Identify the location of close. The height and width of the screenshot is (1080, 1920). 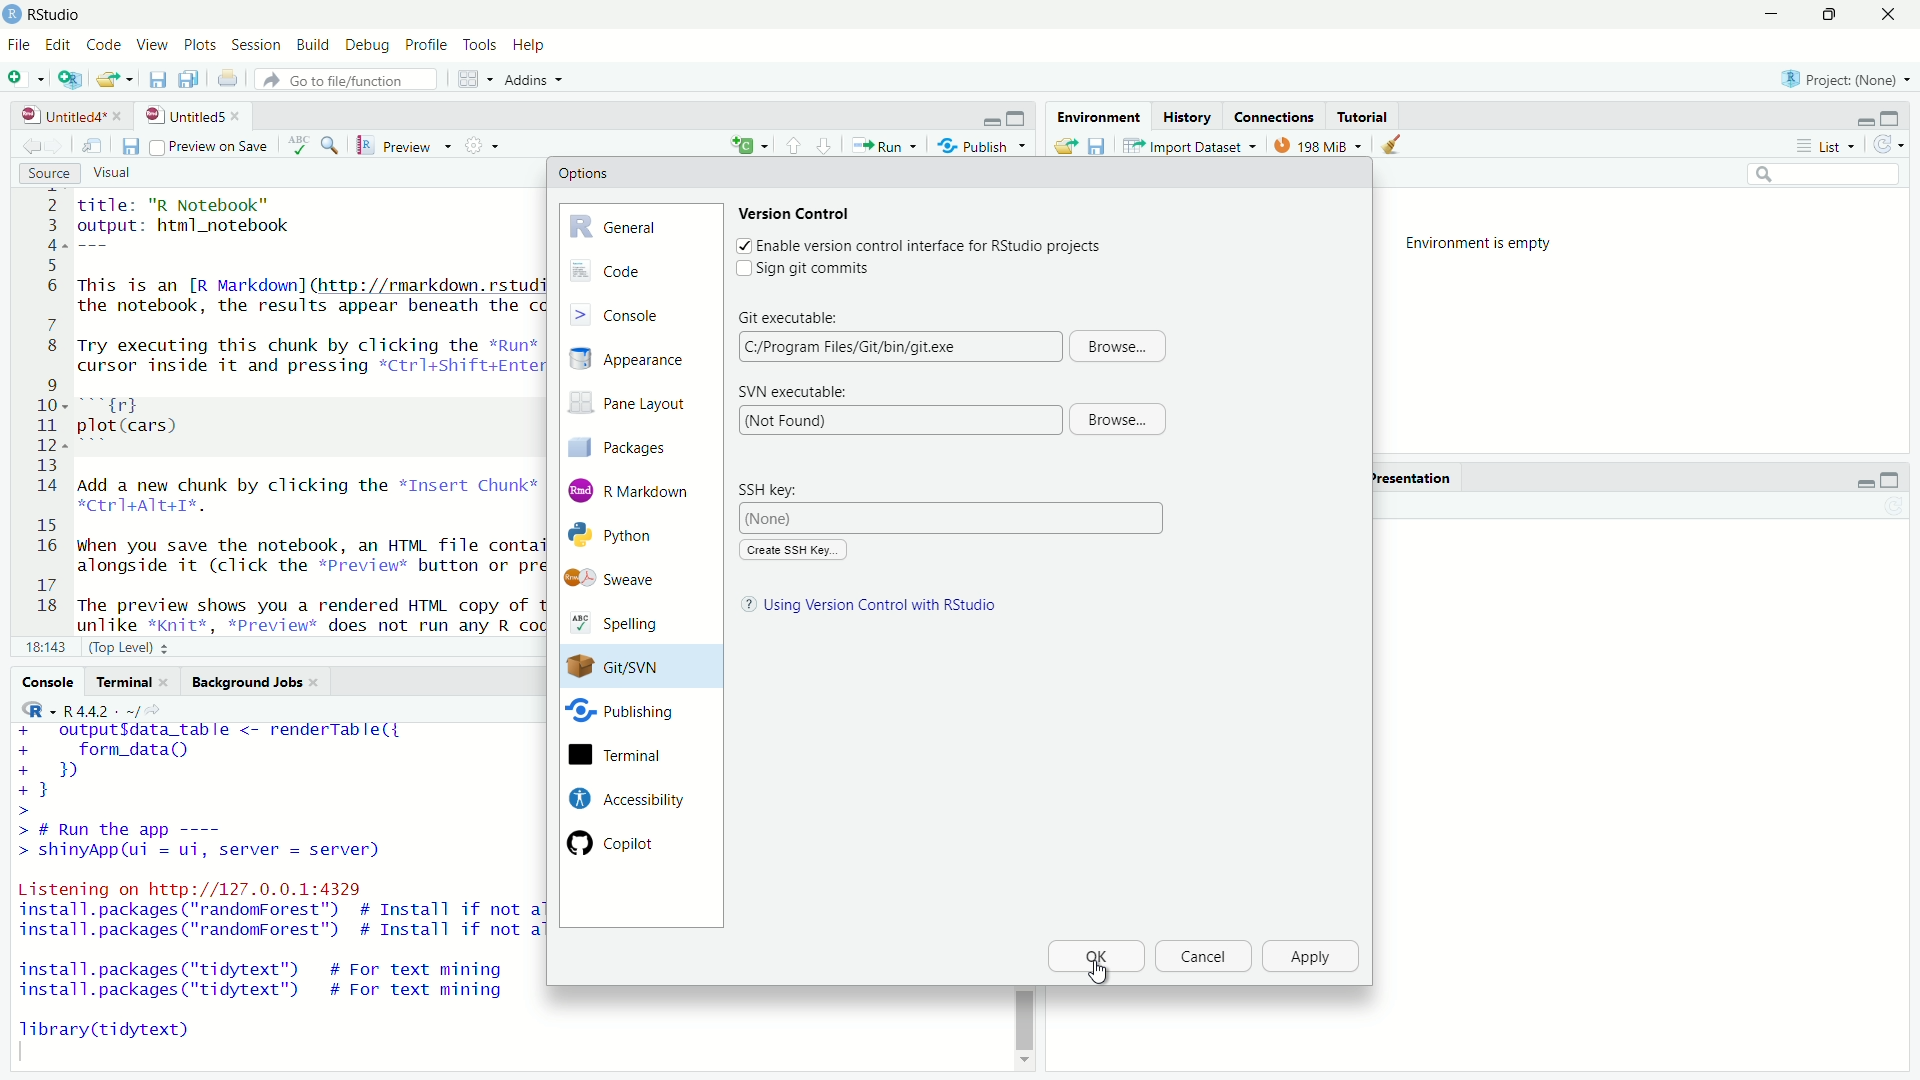
(1887, 15).